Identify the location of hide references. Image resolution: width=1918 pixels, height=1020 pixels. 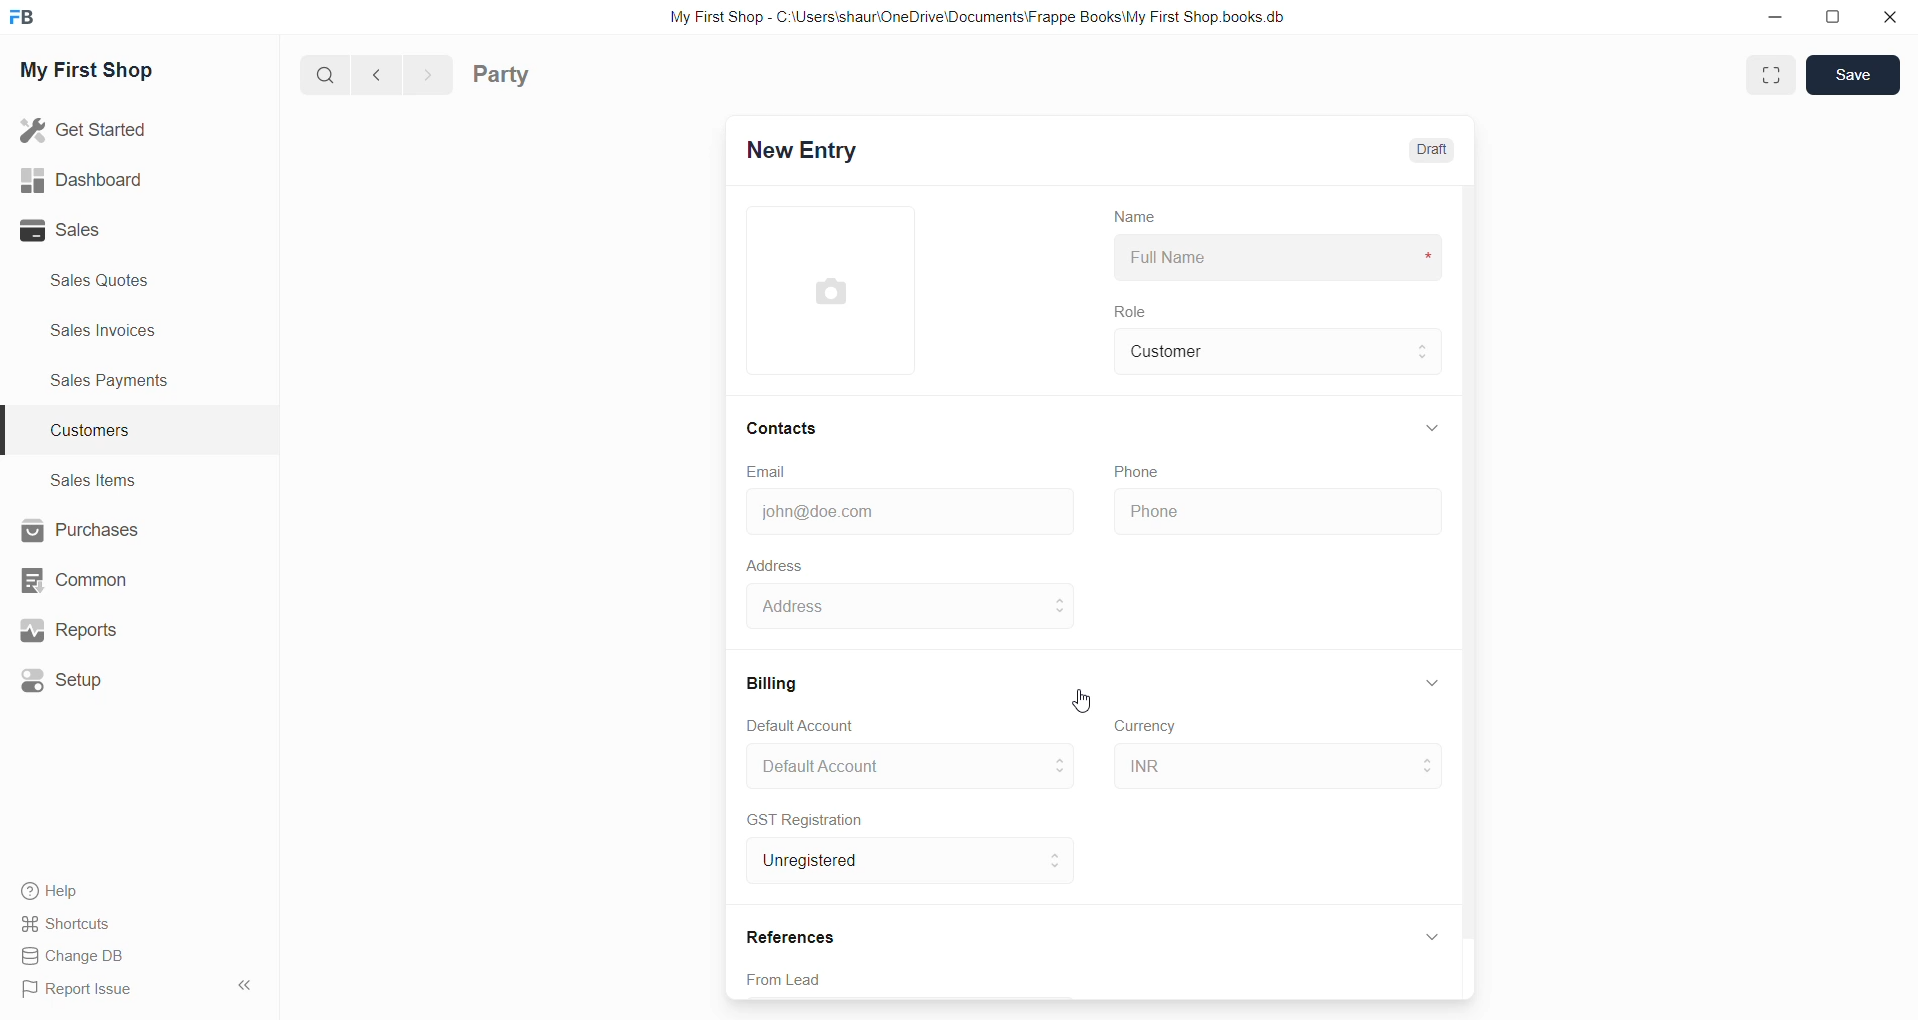
(1433, 935).